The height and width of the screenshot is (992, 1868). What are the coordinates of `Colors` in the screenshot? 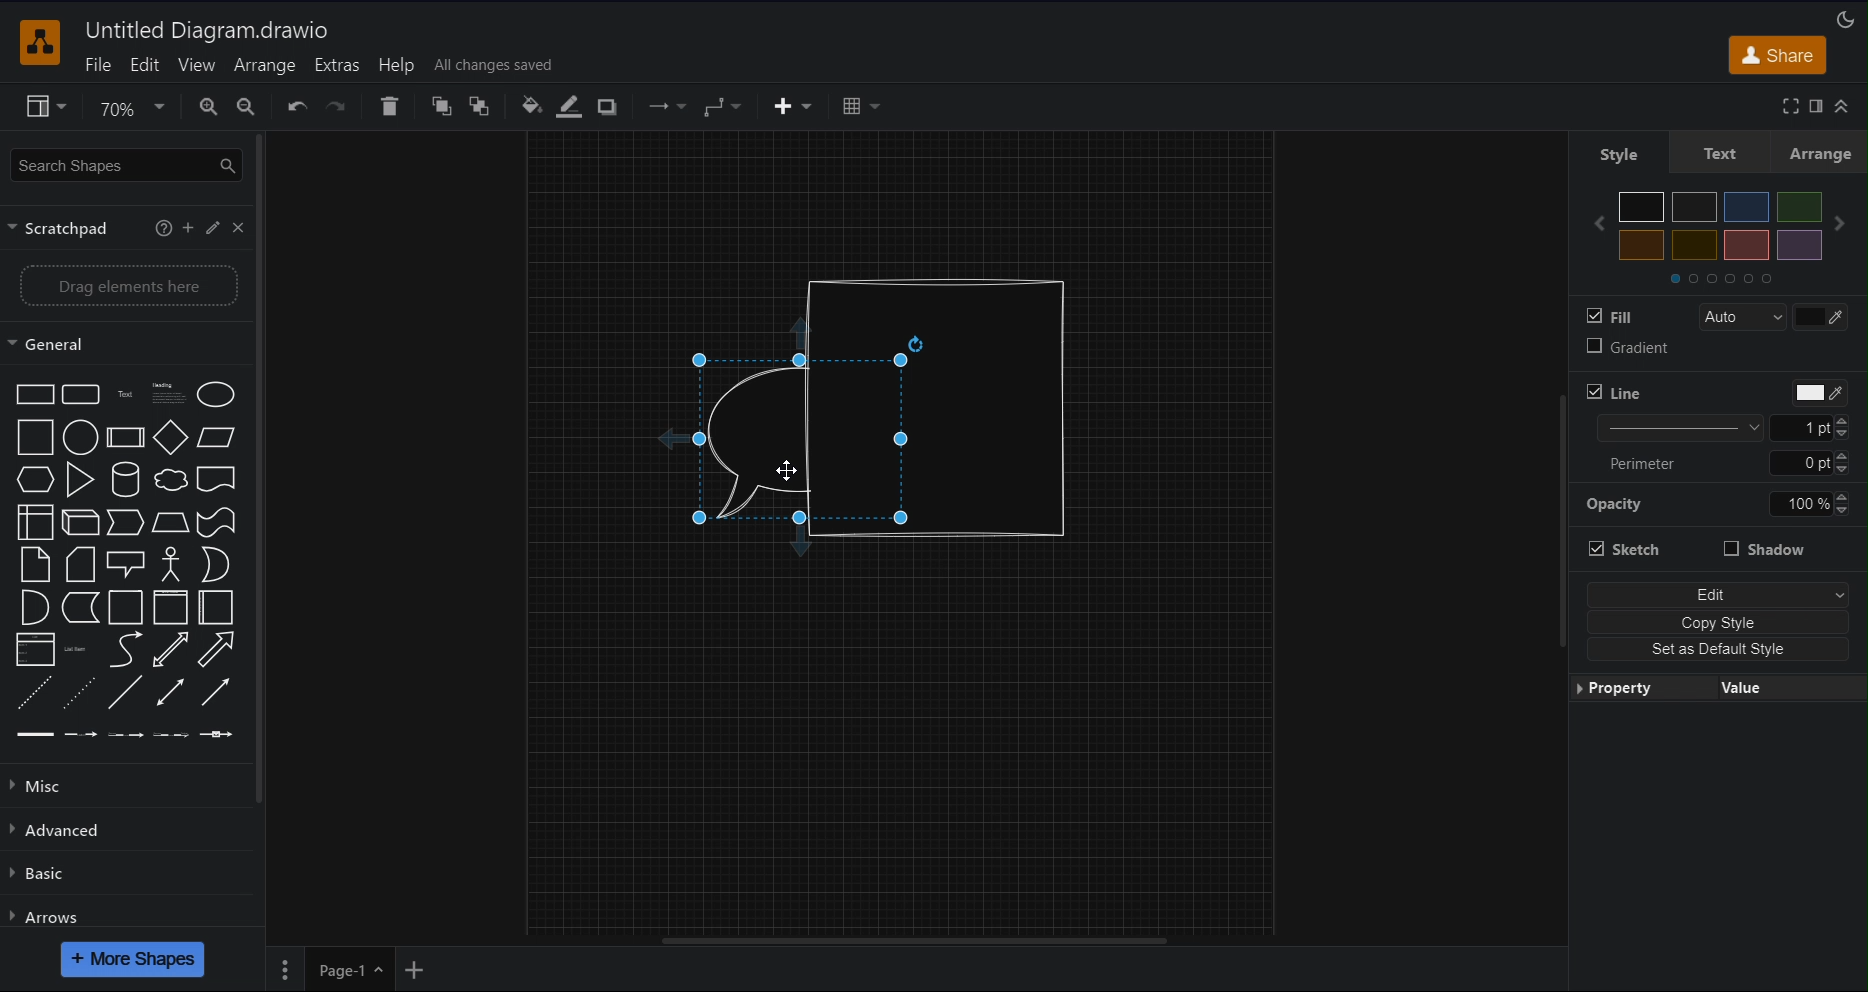 It's located at (1721, 226).